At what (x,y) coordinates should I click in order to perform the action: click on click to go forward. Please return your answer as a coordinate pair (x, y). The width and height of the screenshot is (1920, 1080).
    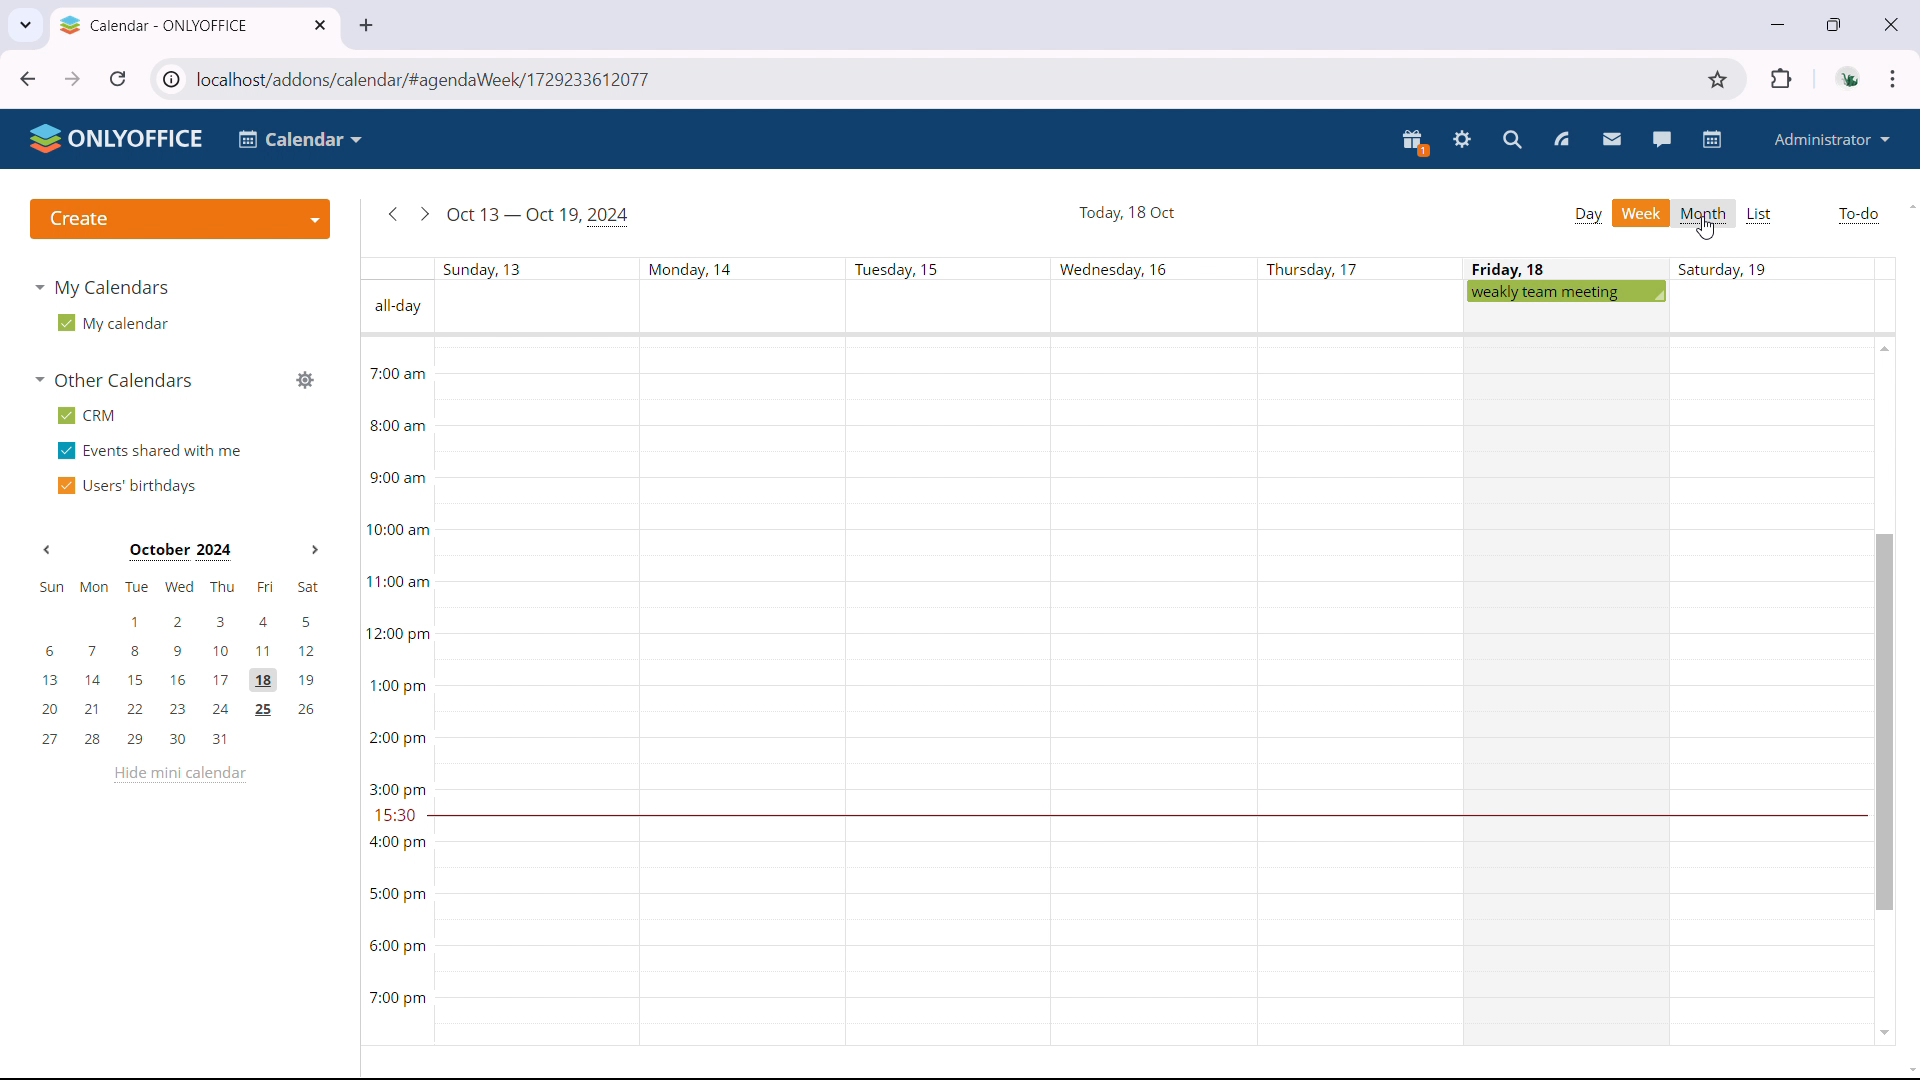
    Looking at the image, I should click on (71, 78).